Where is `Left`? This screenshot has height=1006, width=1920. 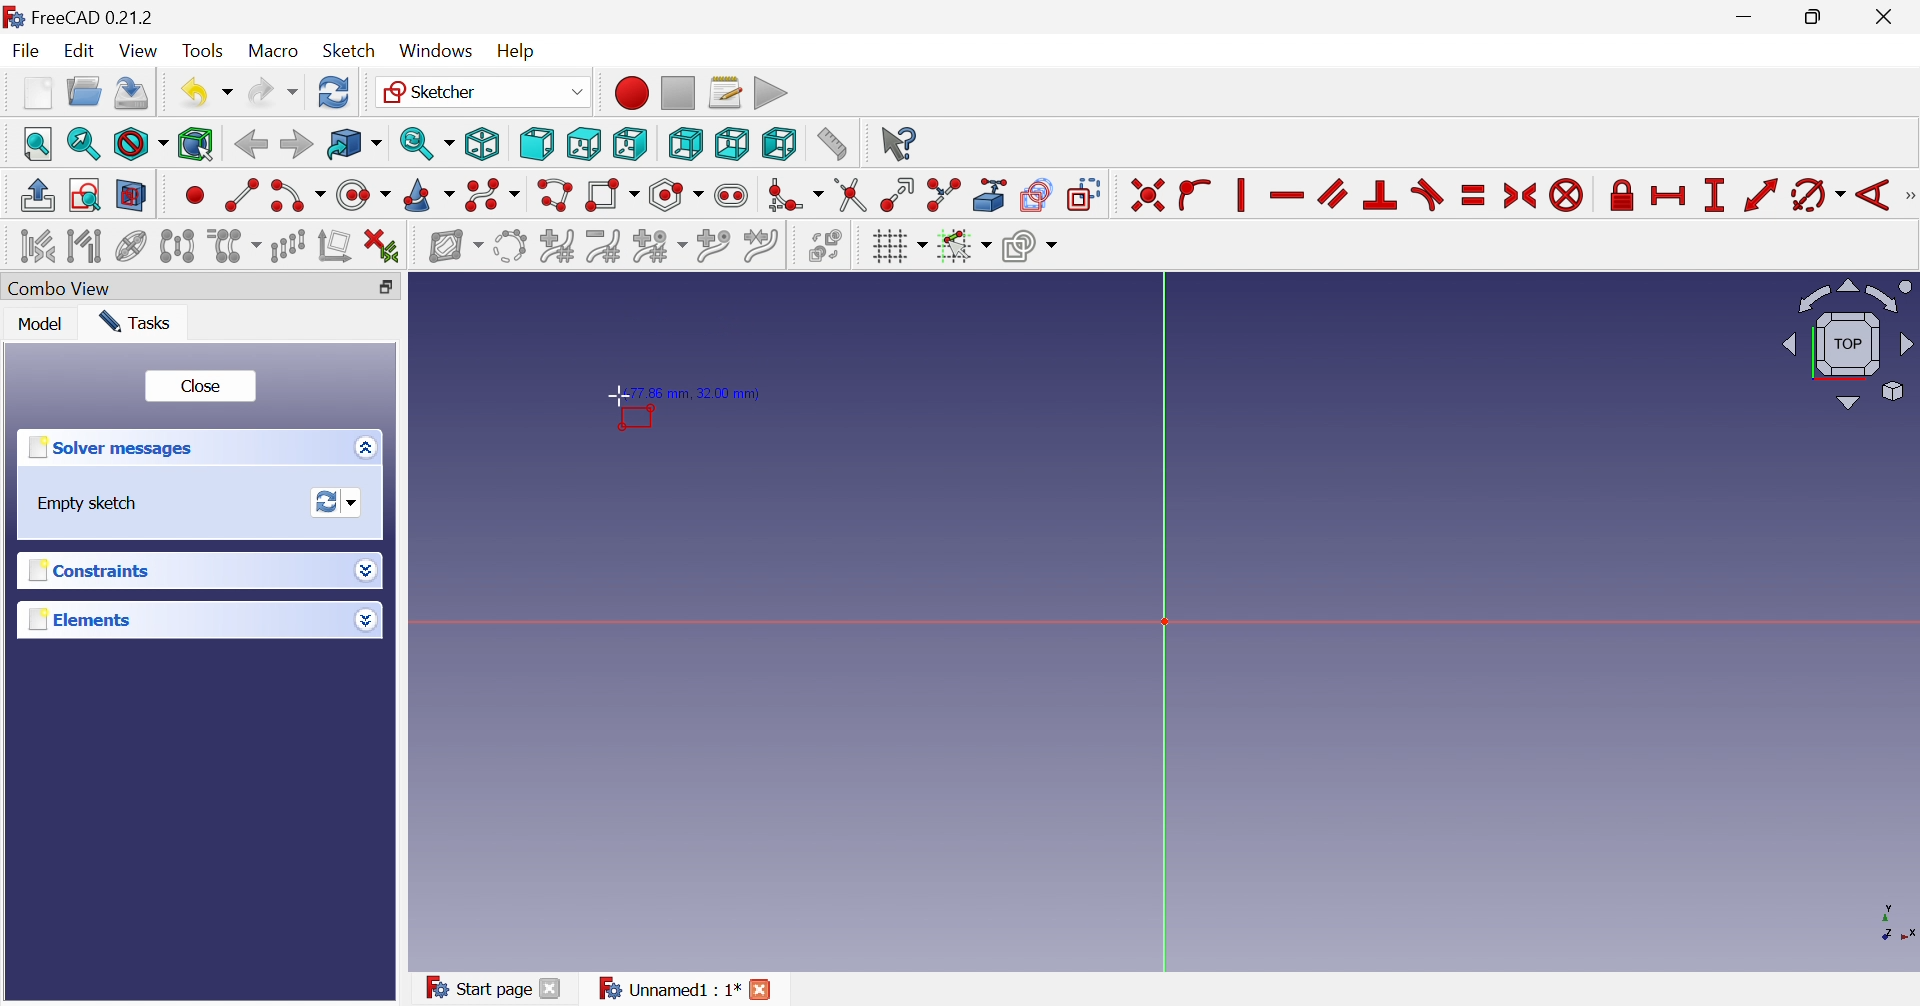
Left is located at coordinates (778, 144).